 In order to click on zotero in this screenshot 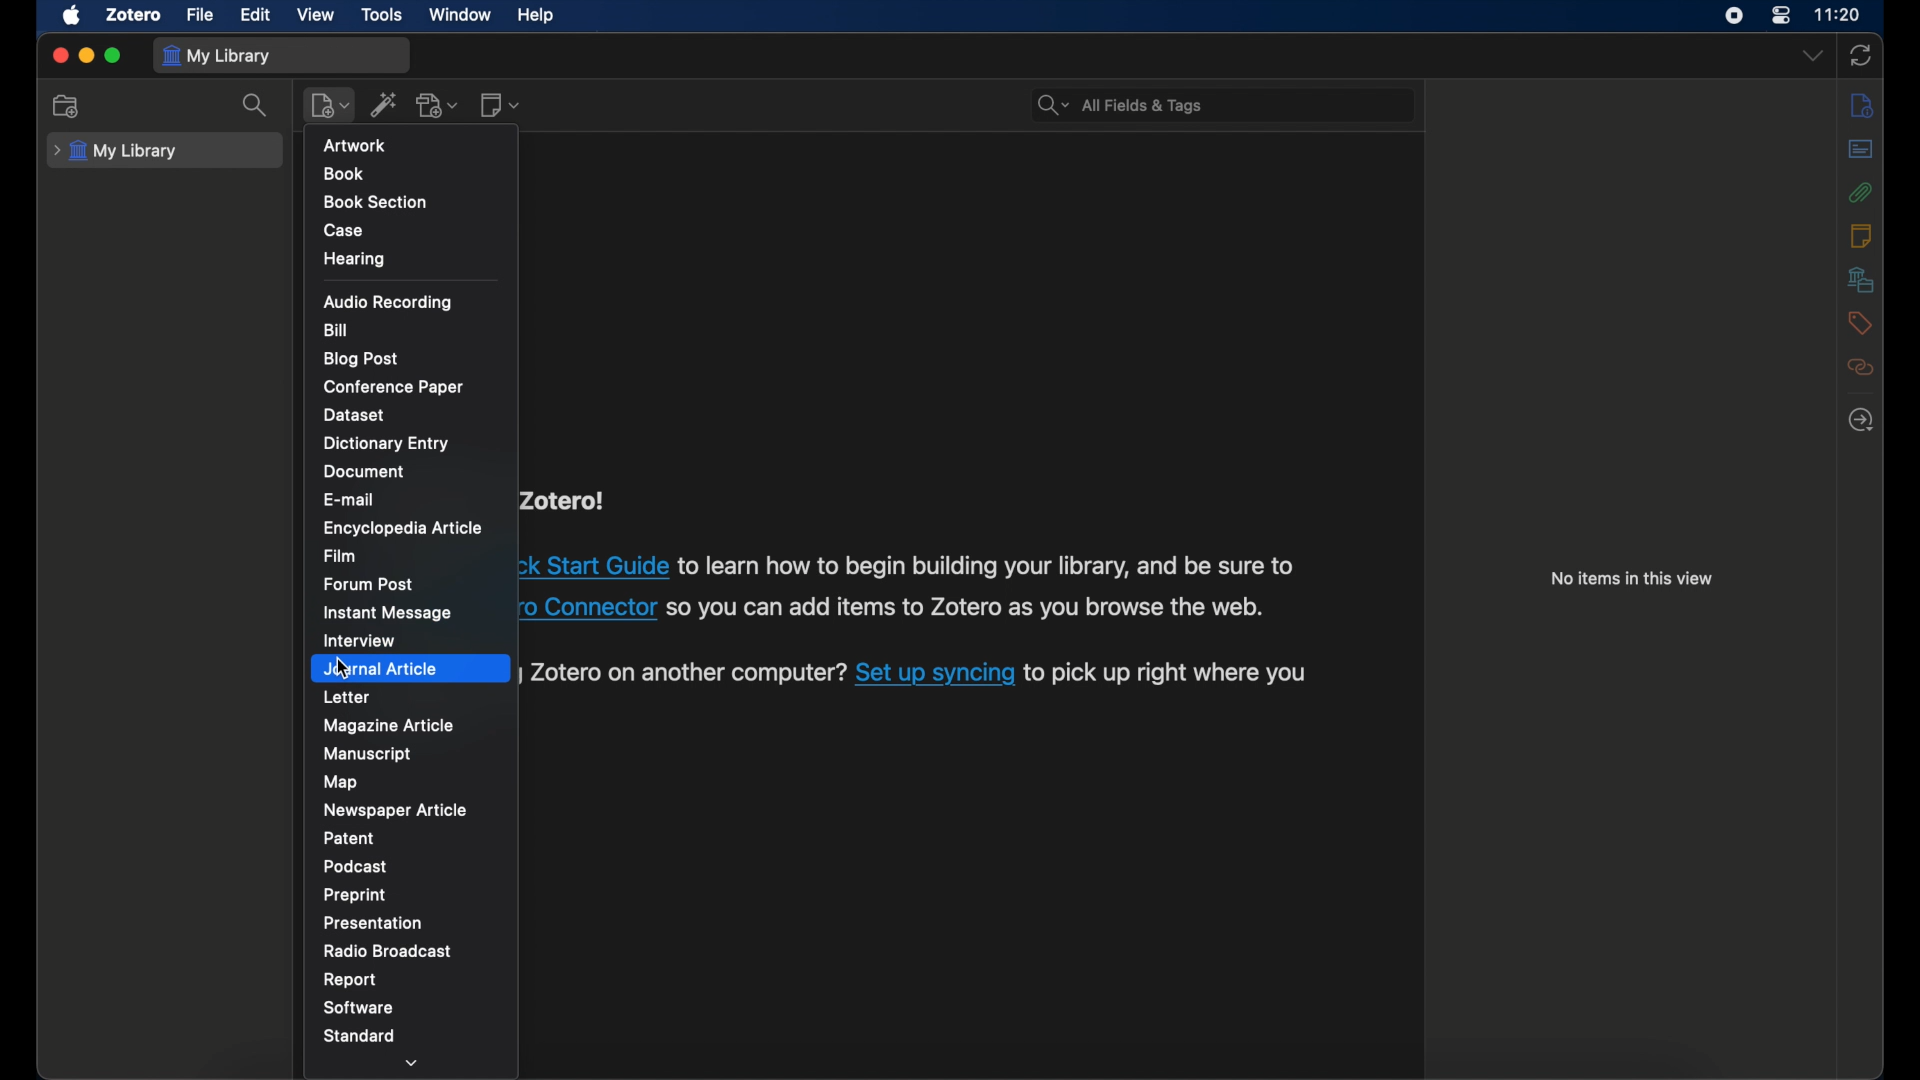, I will do `click(134, 15)`.